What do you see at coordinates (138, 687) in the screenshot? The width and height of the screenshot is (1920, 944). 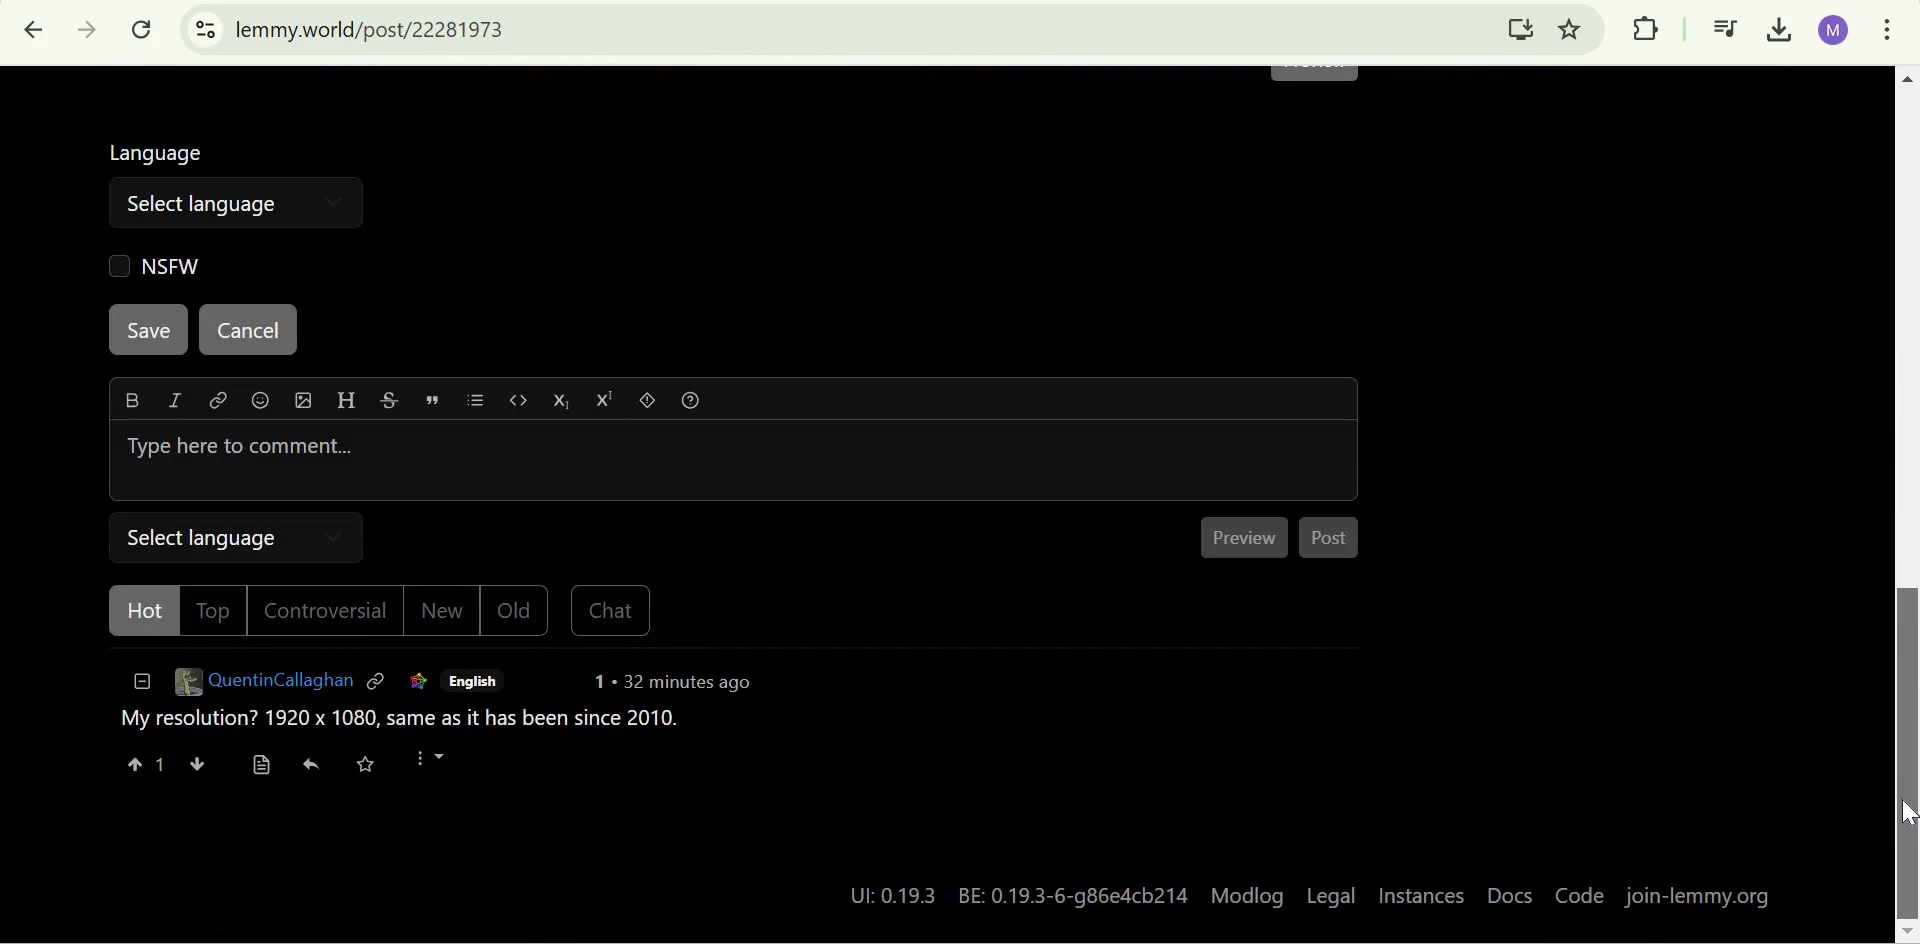 I see `collapse` at bounding box center [138, 687].